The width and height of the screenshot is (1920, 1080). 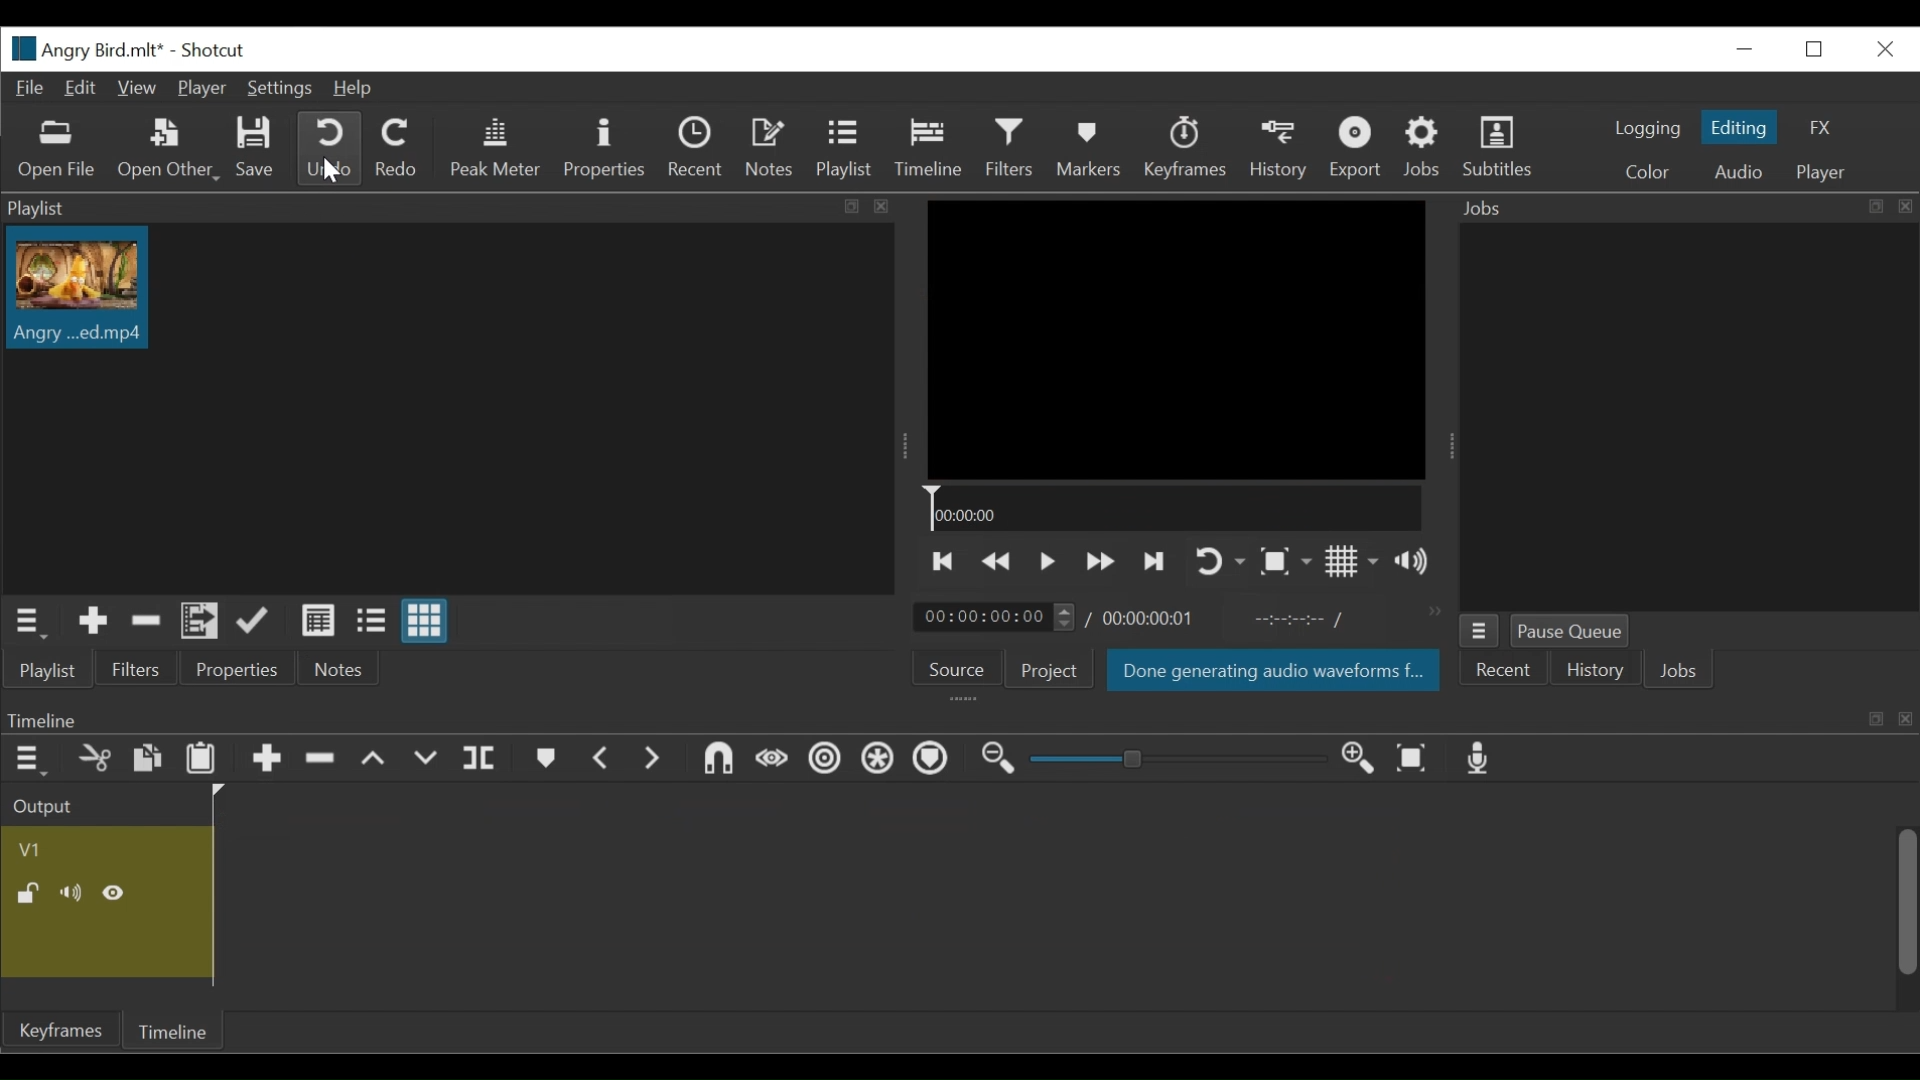 I want to click on Append, so click(x=267, y=758).